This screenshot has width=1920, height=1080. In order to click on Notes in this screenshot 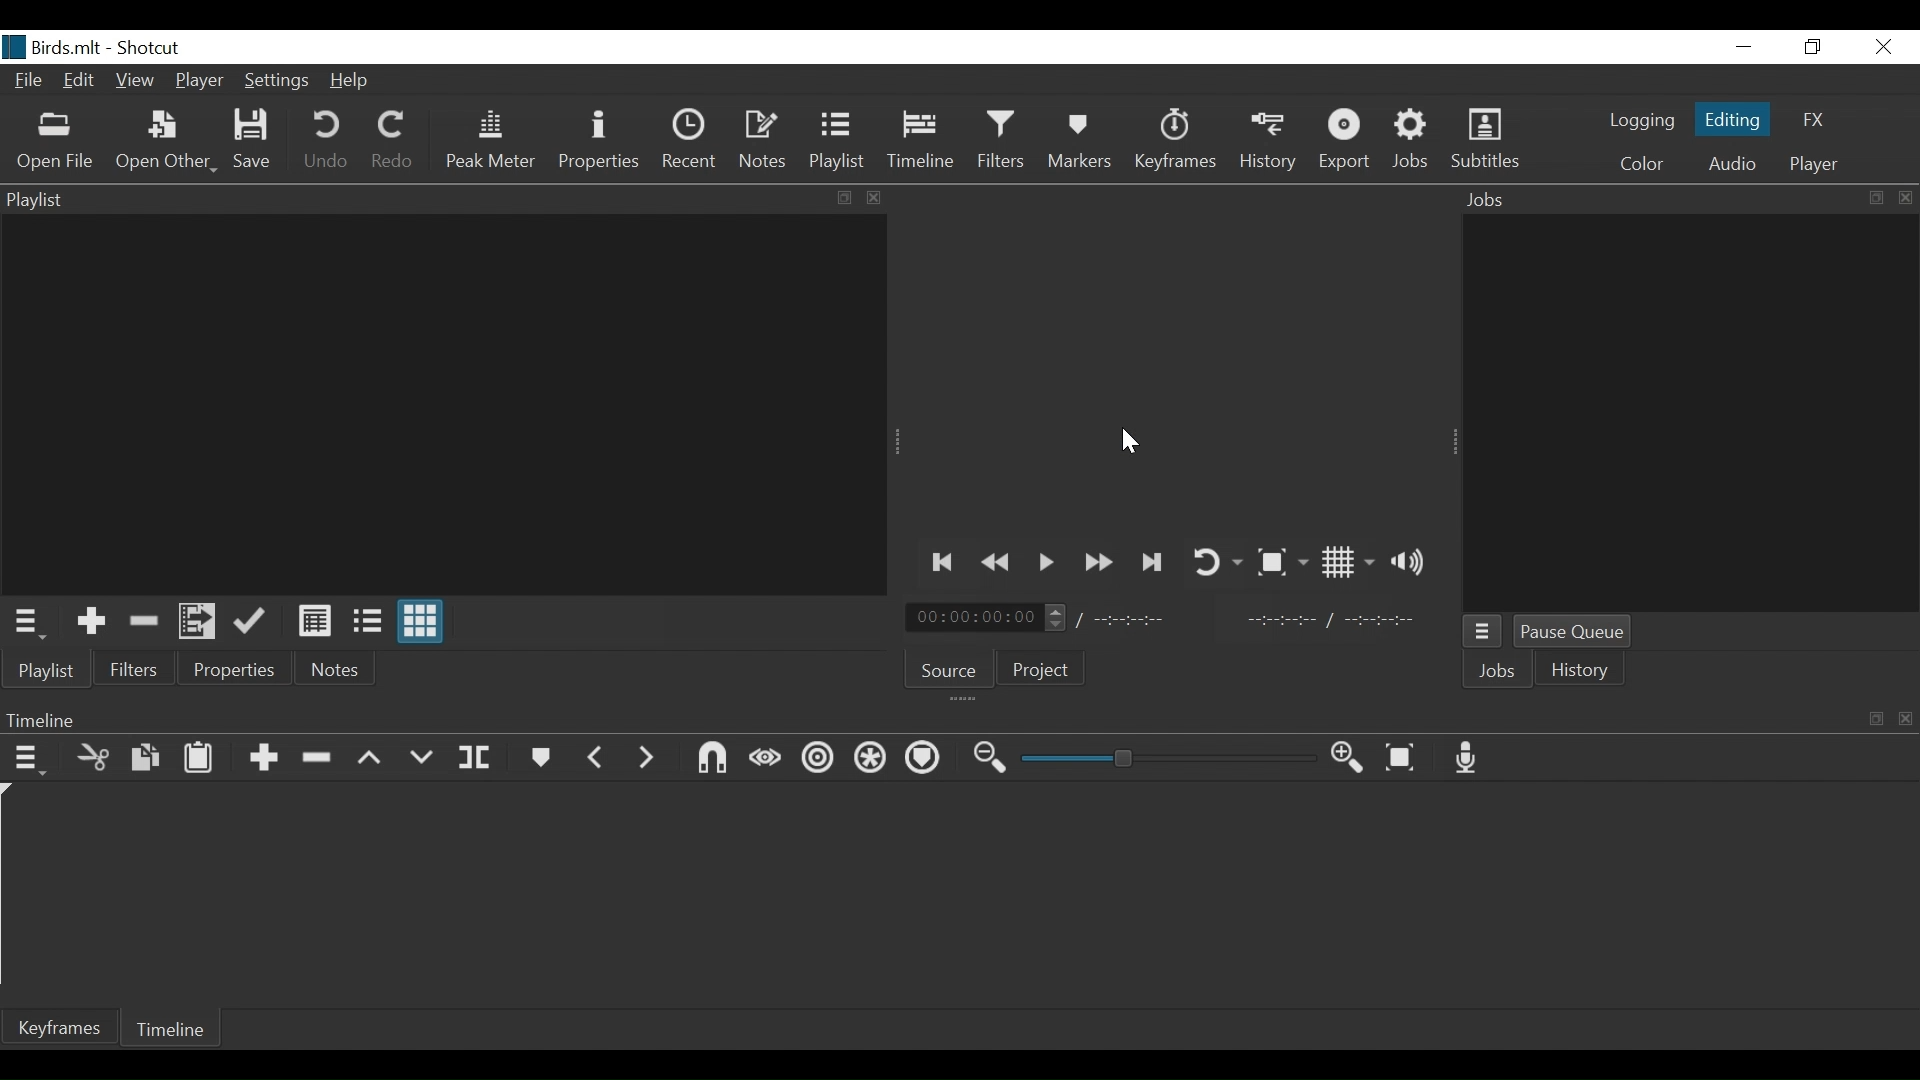, I will do `click(764, 137)`.